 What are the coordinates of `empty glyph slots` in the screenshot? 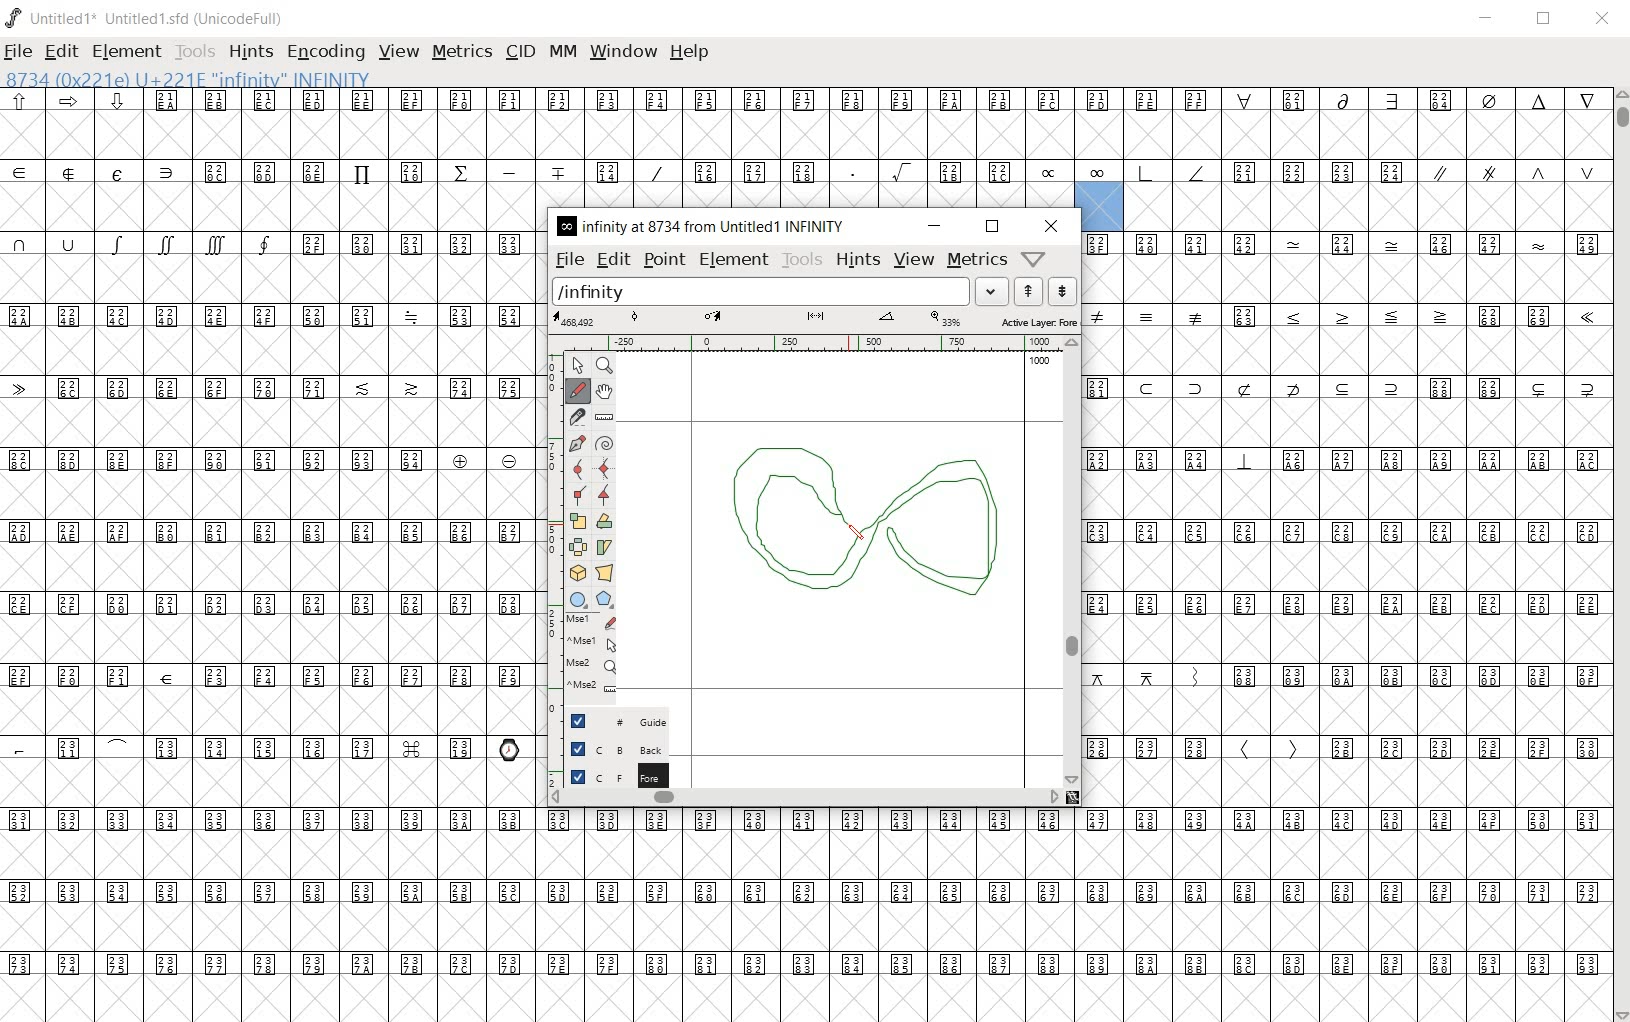 It's located at (271, 639).